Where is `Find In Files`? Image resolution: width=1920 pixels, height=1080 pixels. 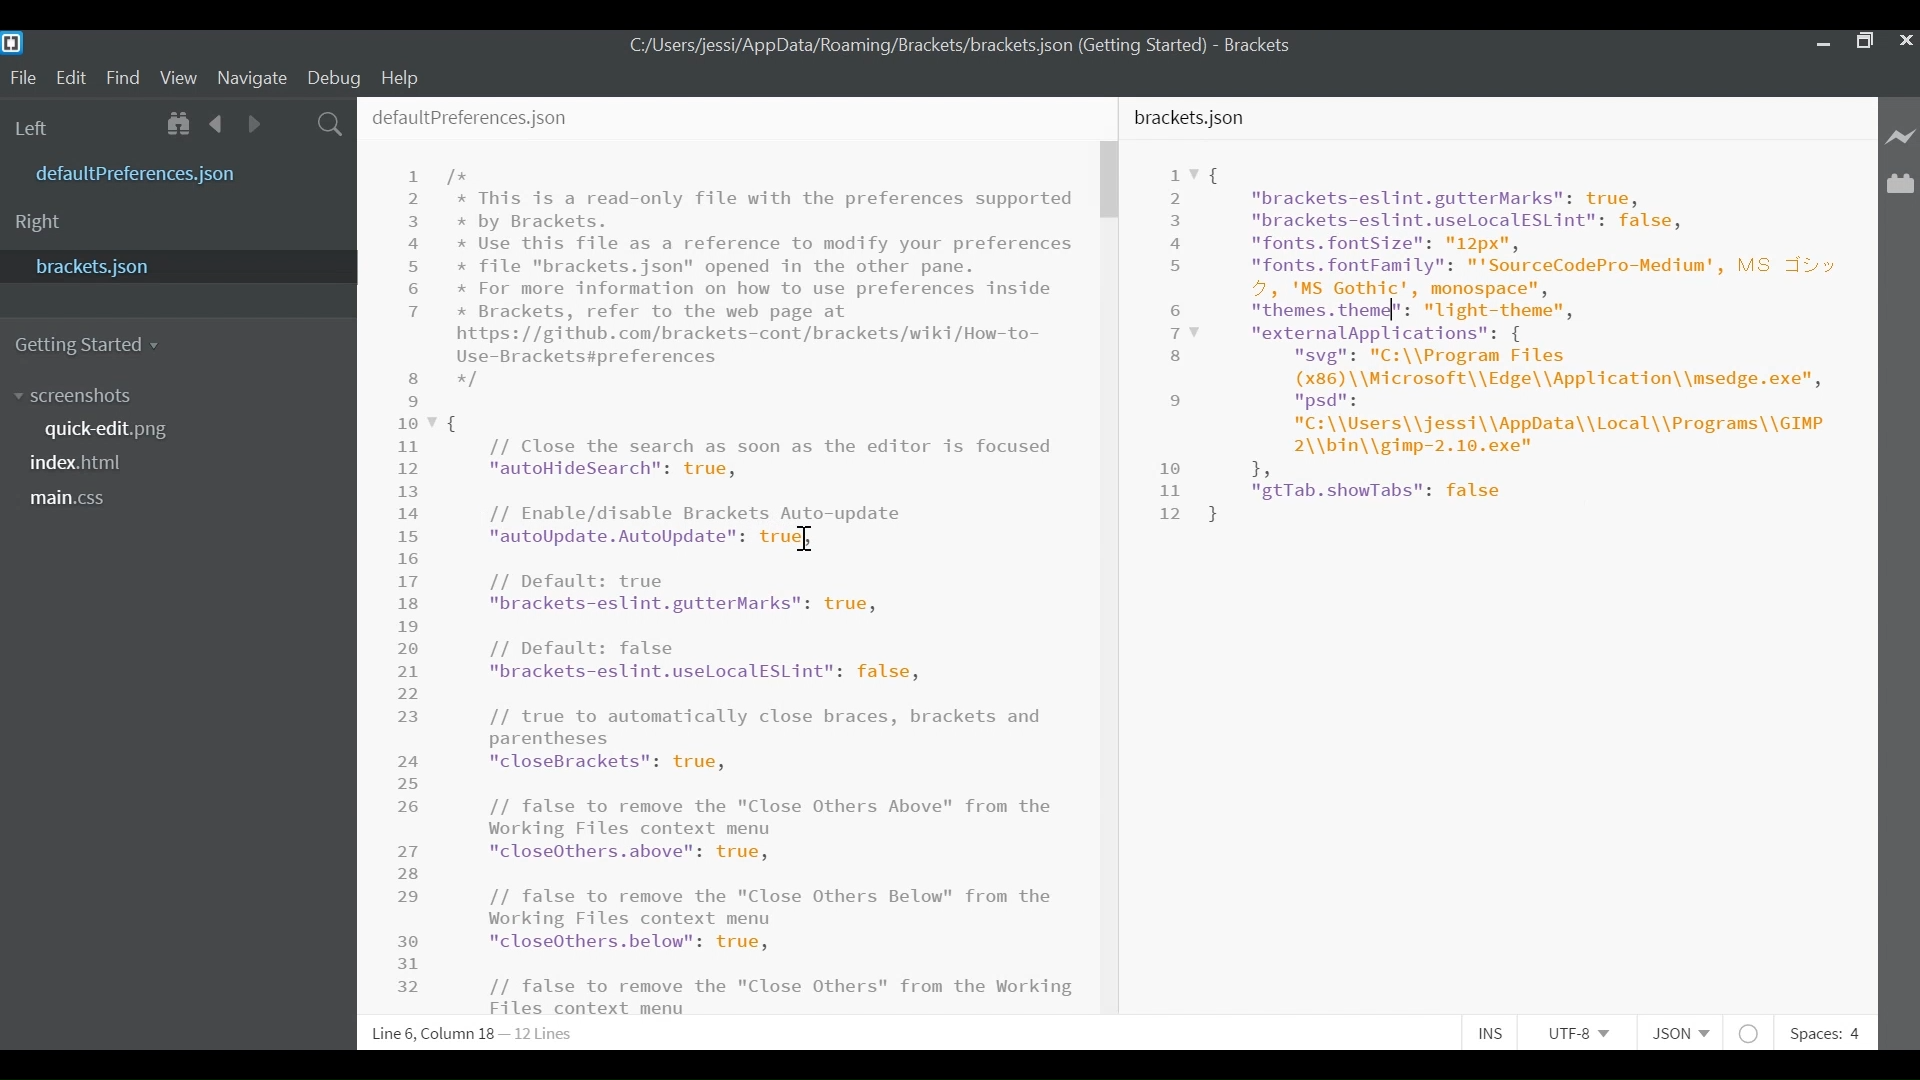 Find In Files is located at coordinates (331, 122).